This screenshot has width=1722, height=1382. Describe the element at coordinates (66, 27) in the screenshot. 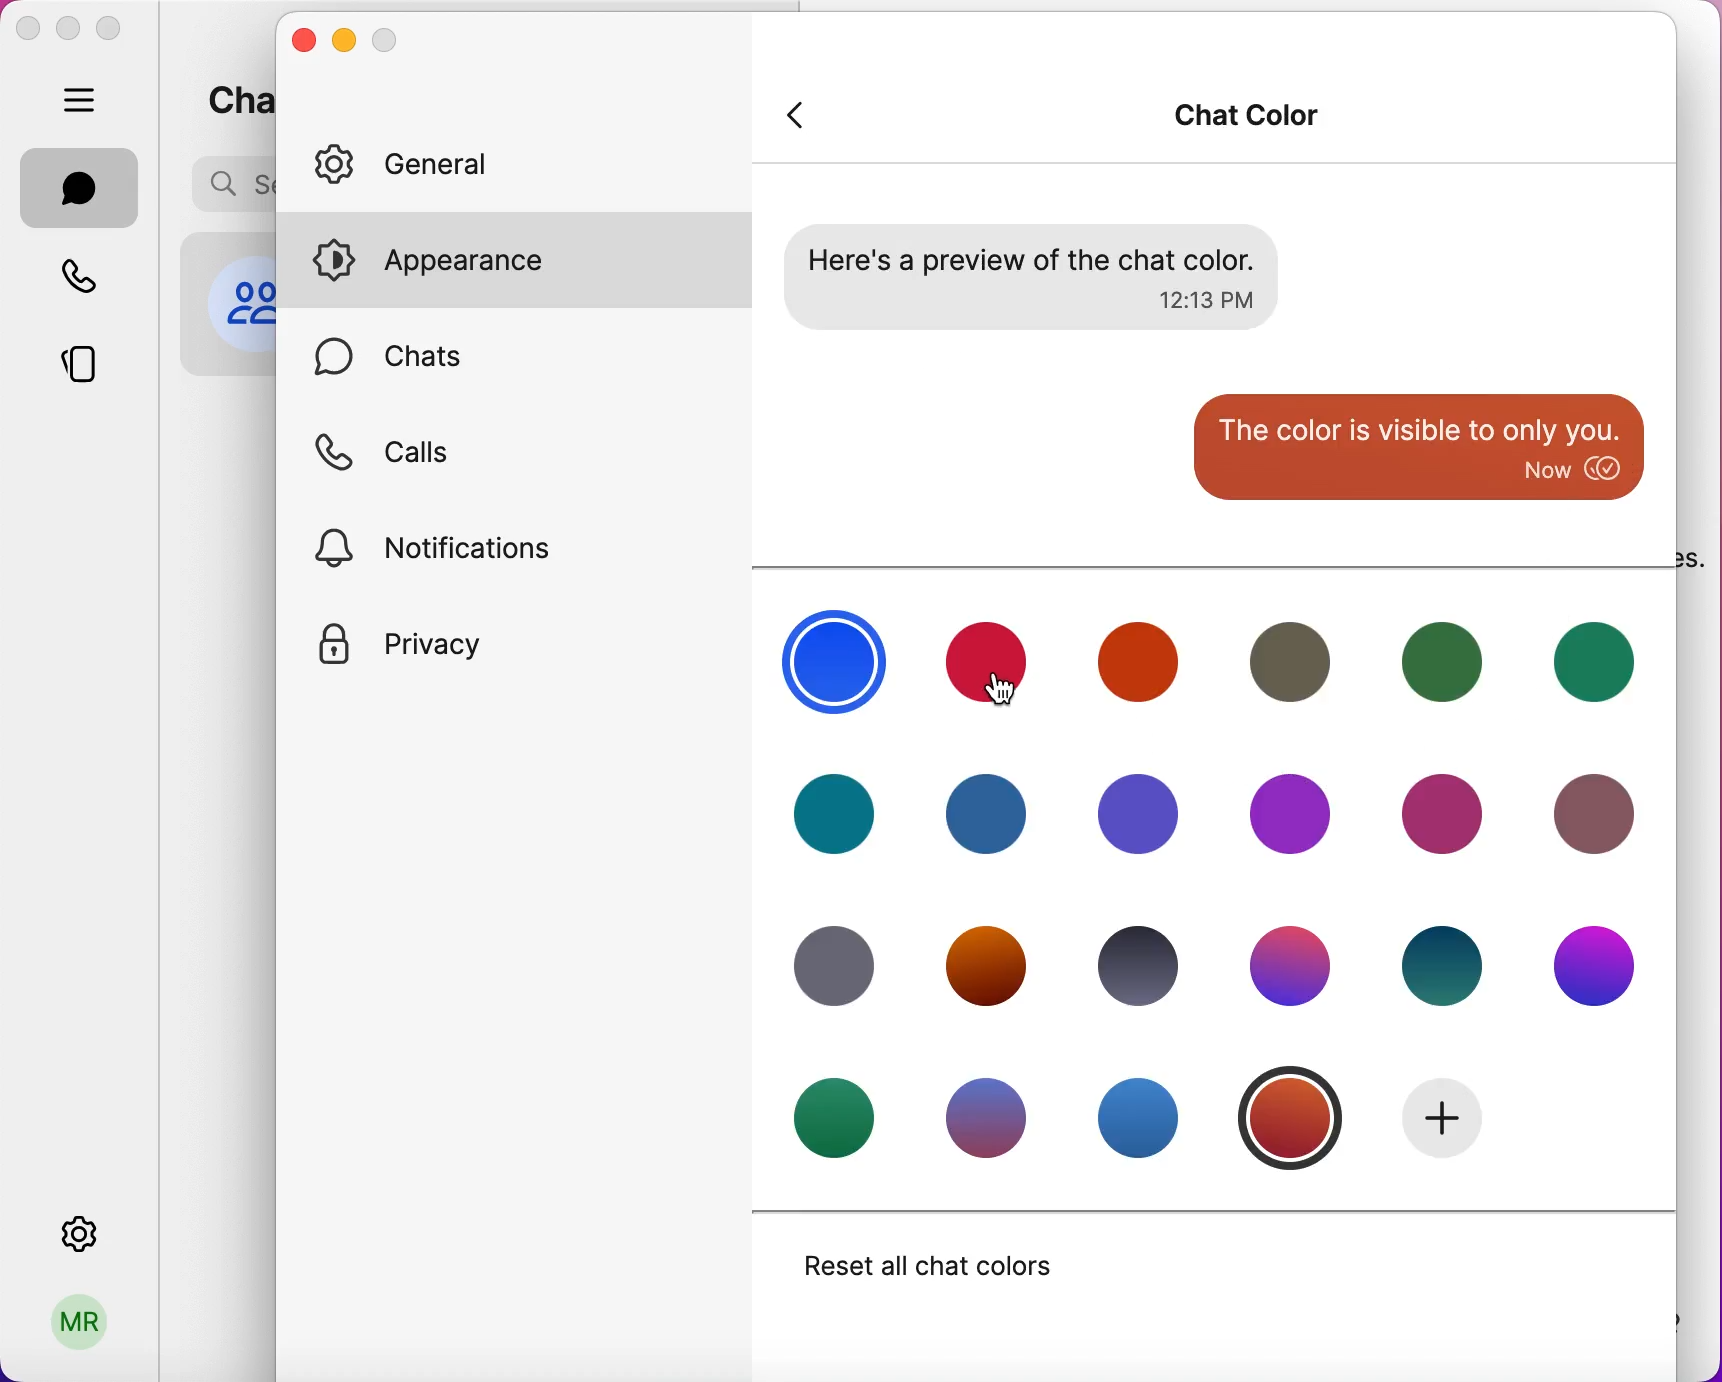

I see `minimize` at that location.